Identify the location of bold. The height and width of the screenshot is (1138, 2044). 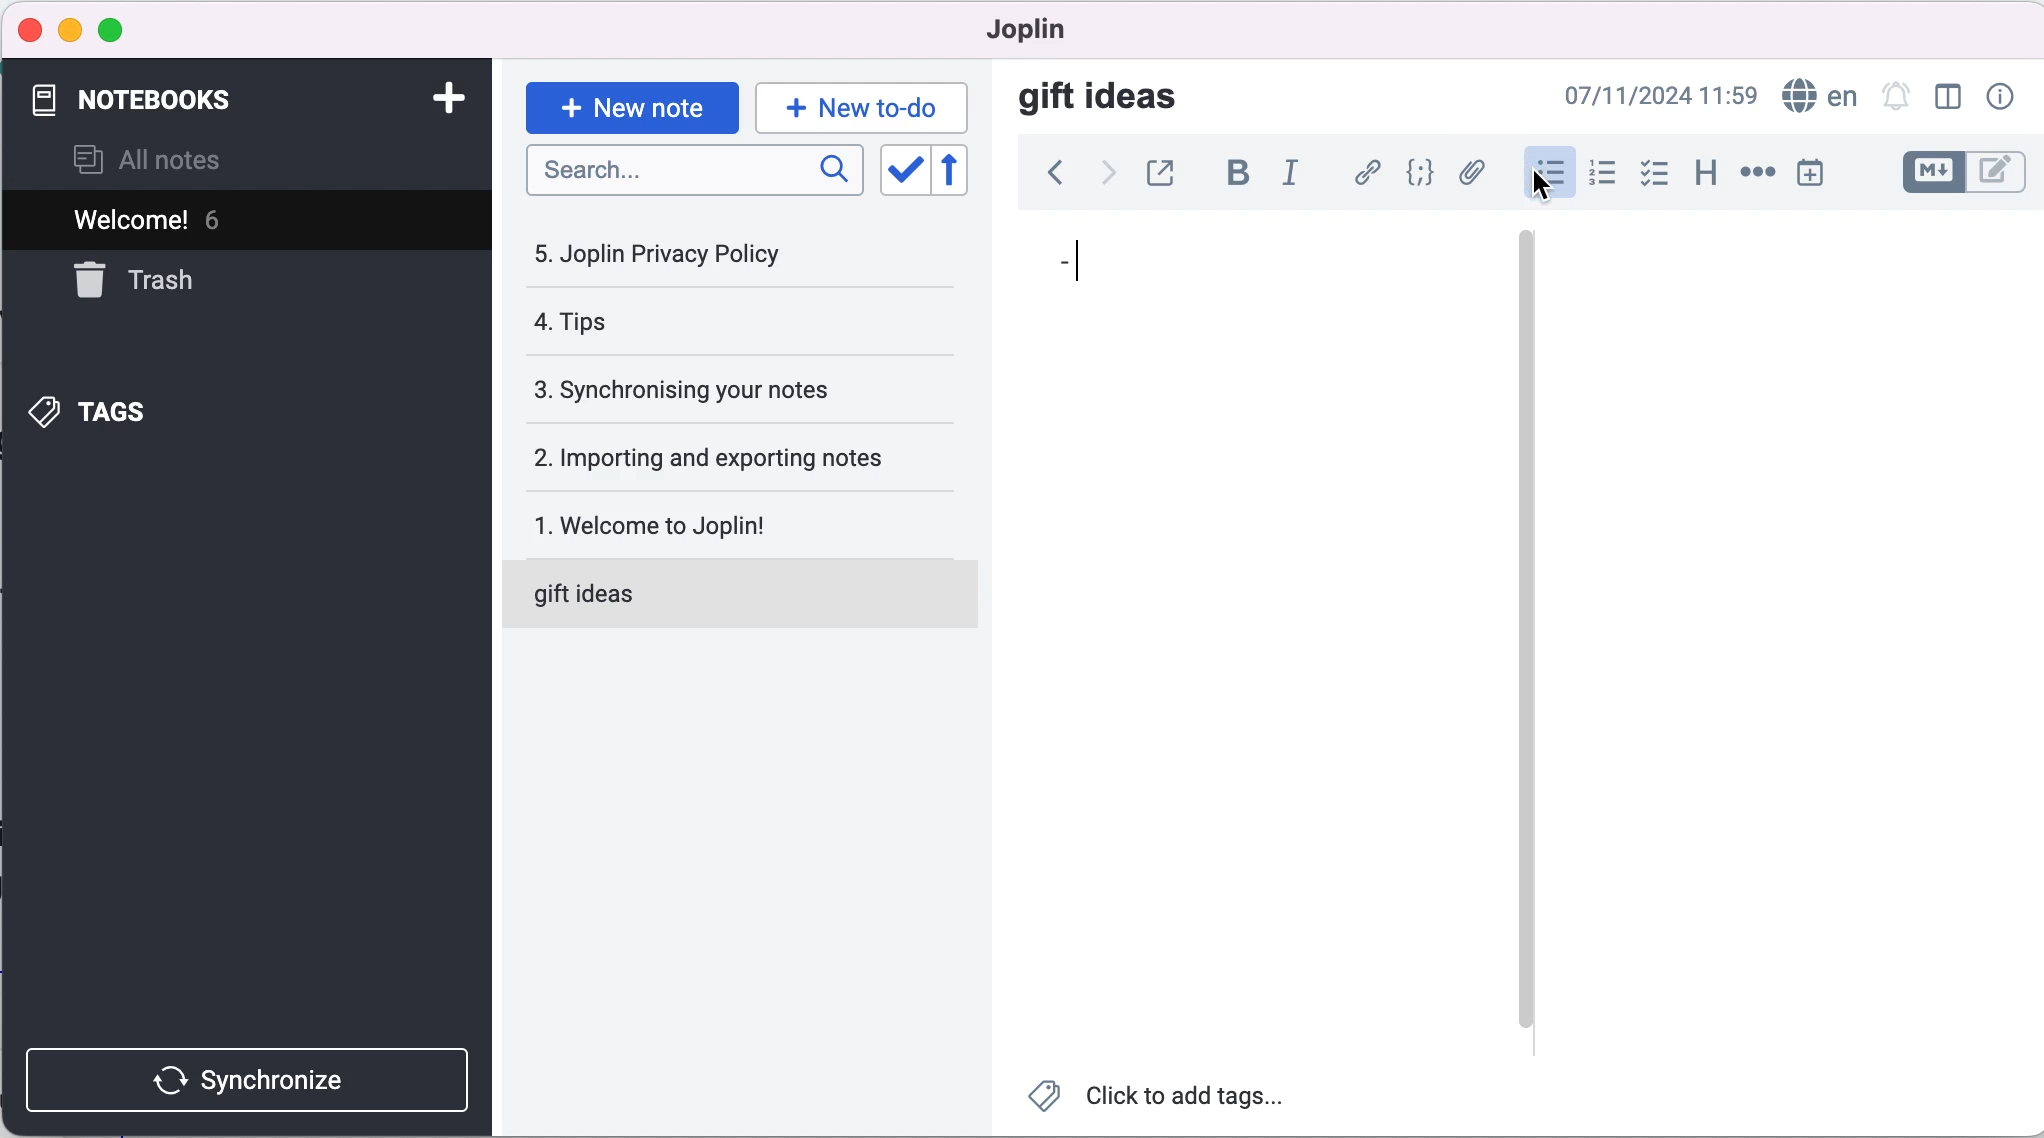
(1238, 174).